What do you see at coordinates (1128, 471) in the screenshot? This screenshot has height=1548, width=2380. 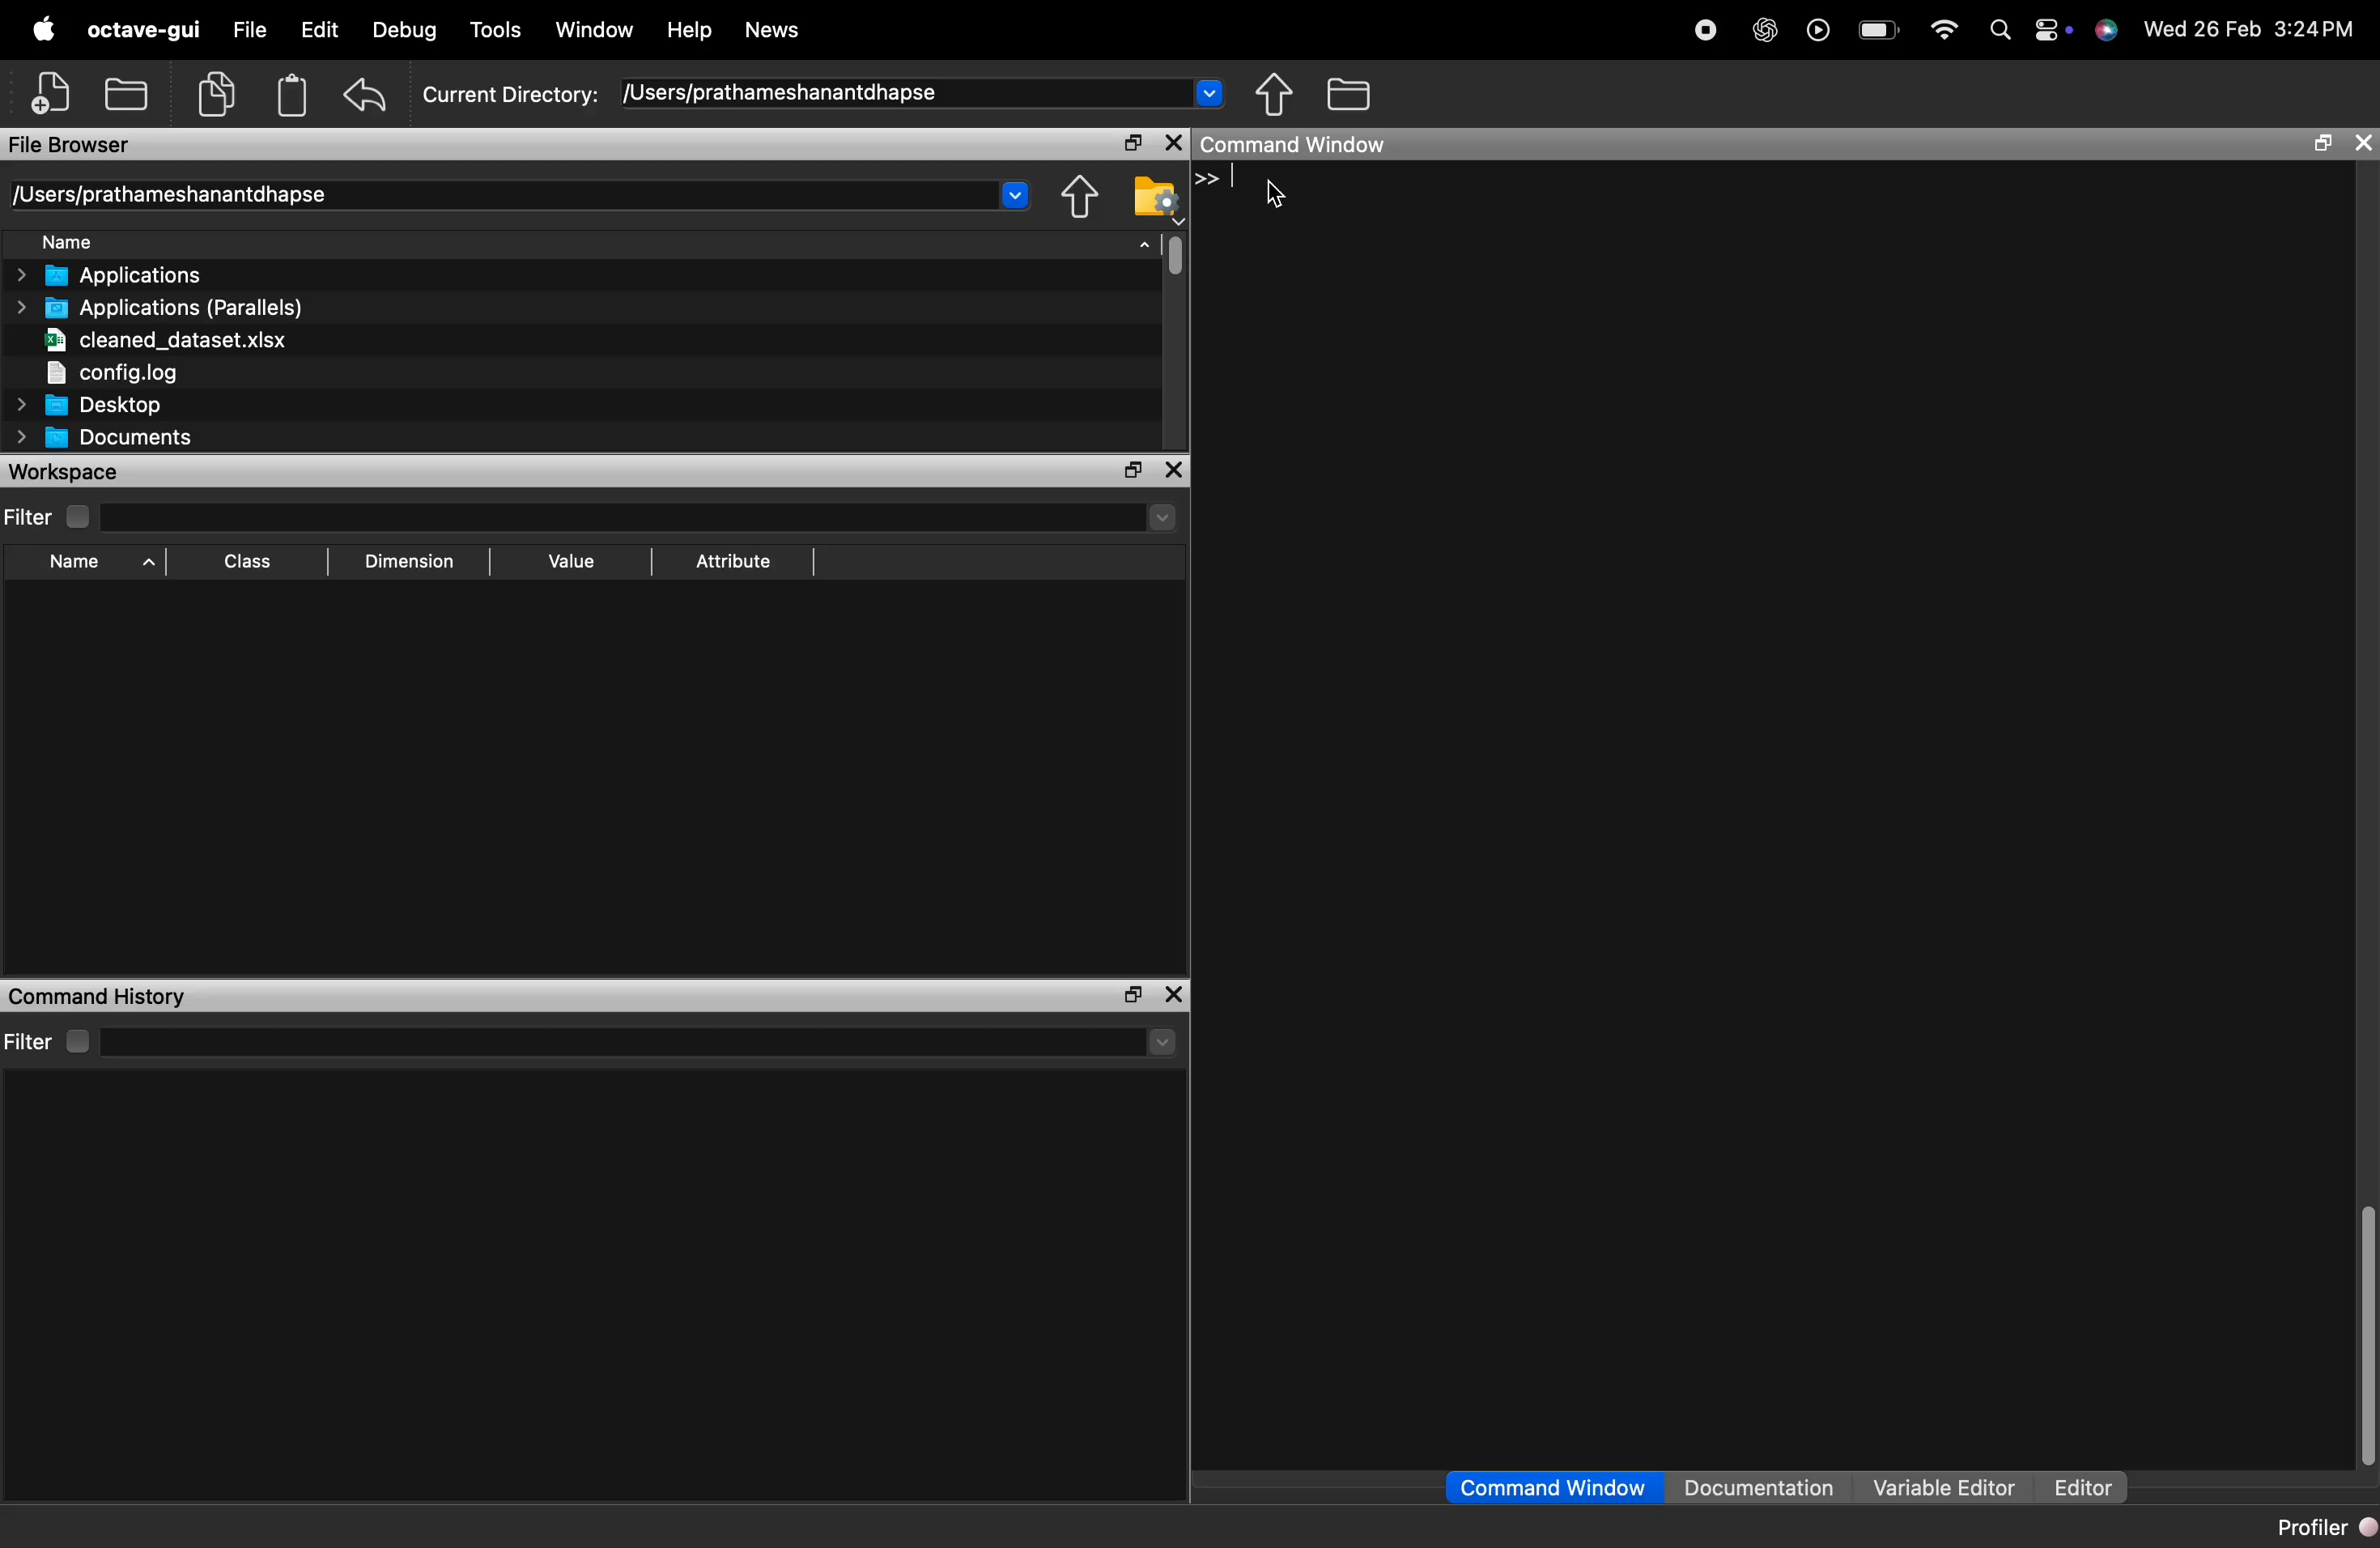 I see `Maximize` at bounding box center [1128, 471].